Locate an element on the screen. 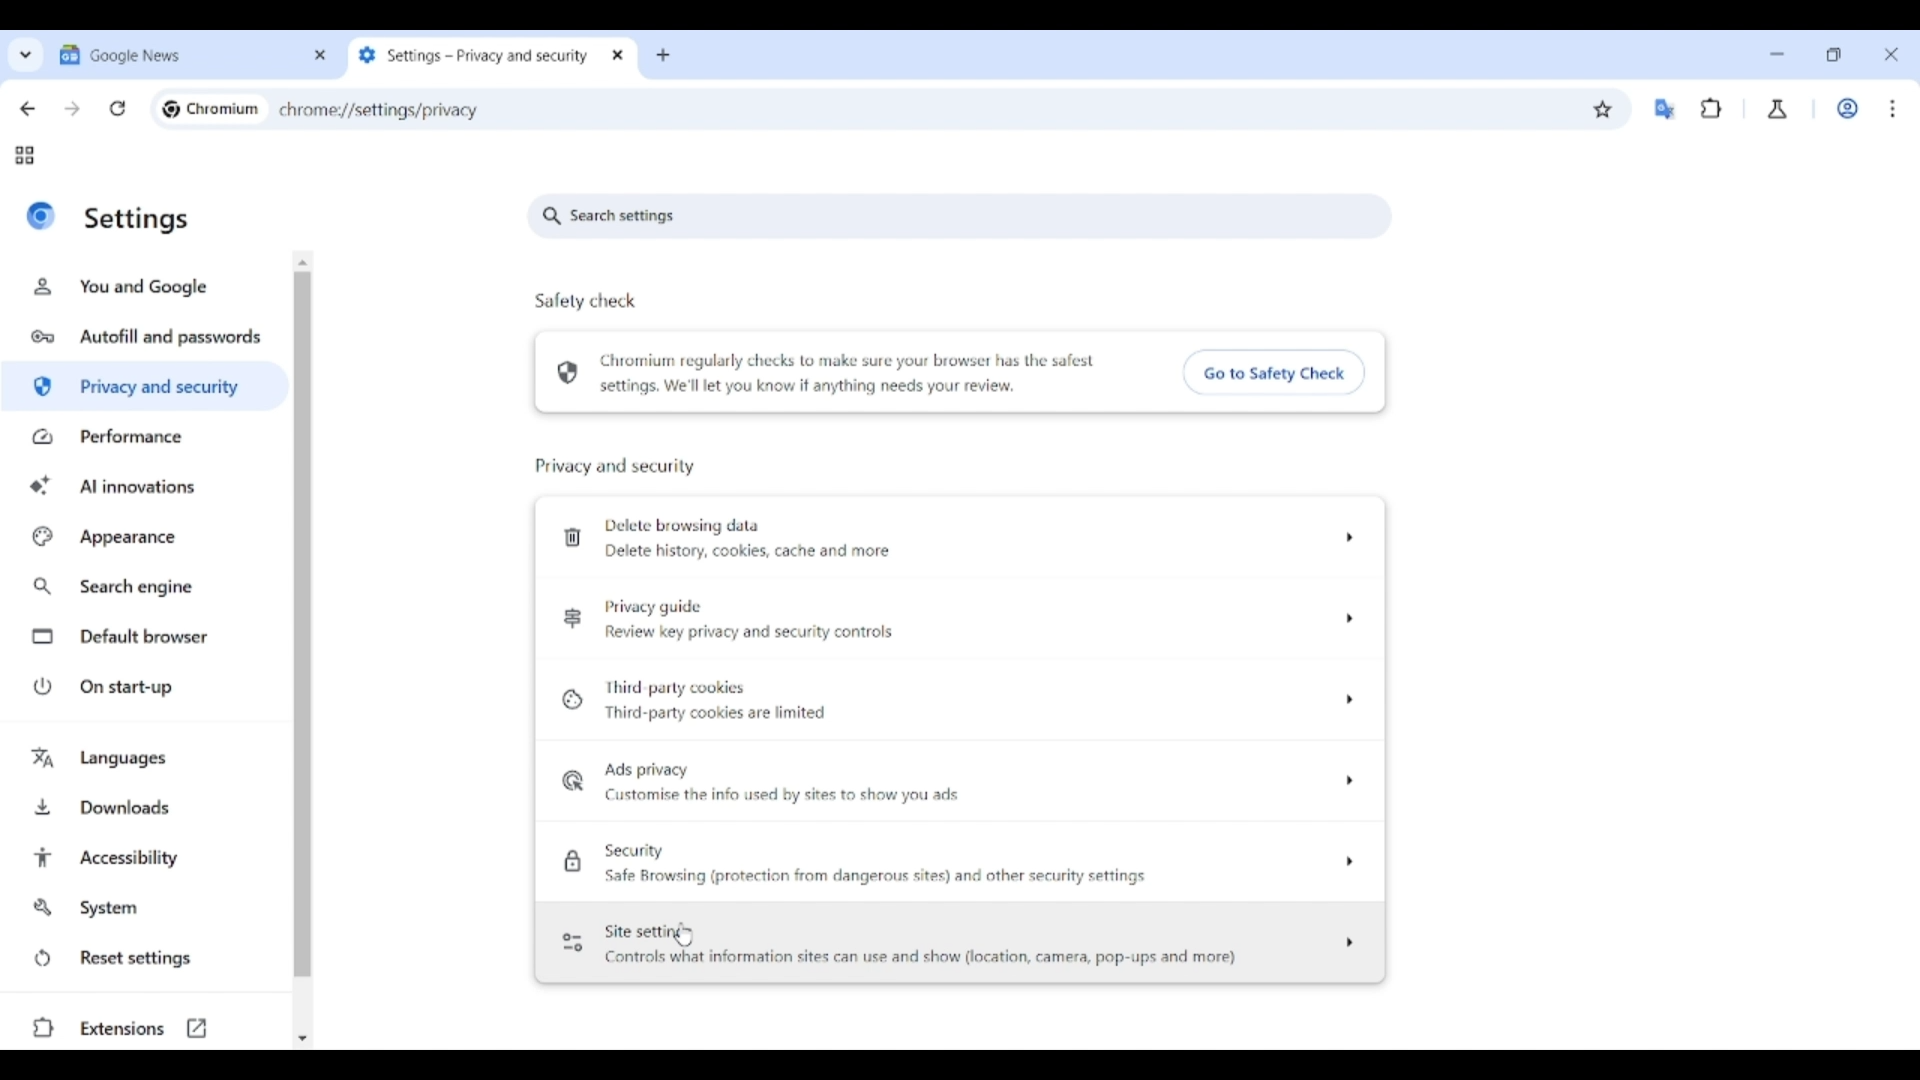 The width and height of the screenshot is (1920, 1080). Go back is located at coordinates (27, 109).